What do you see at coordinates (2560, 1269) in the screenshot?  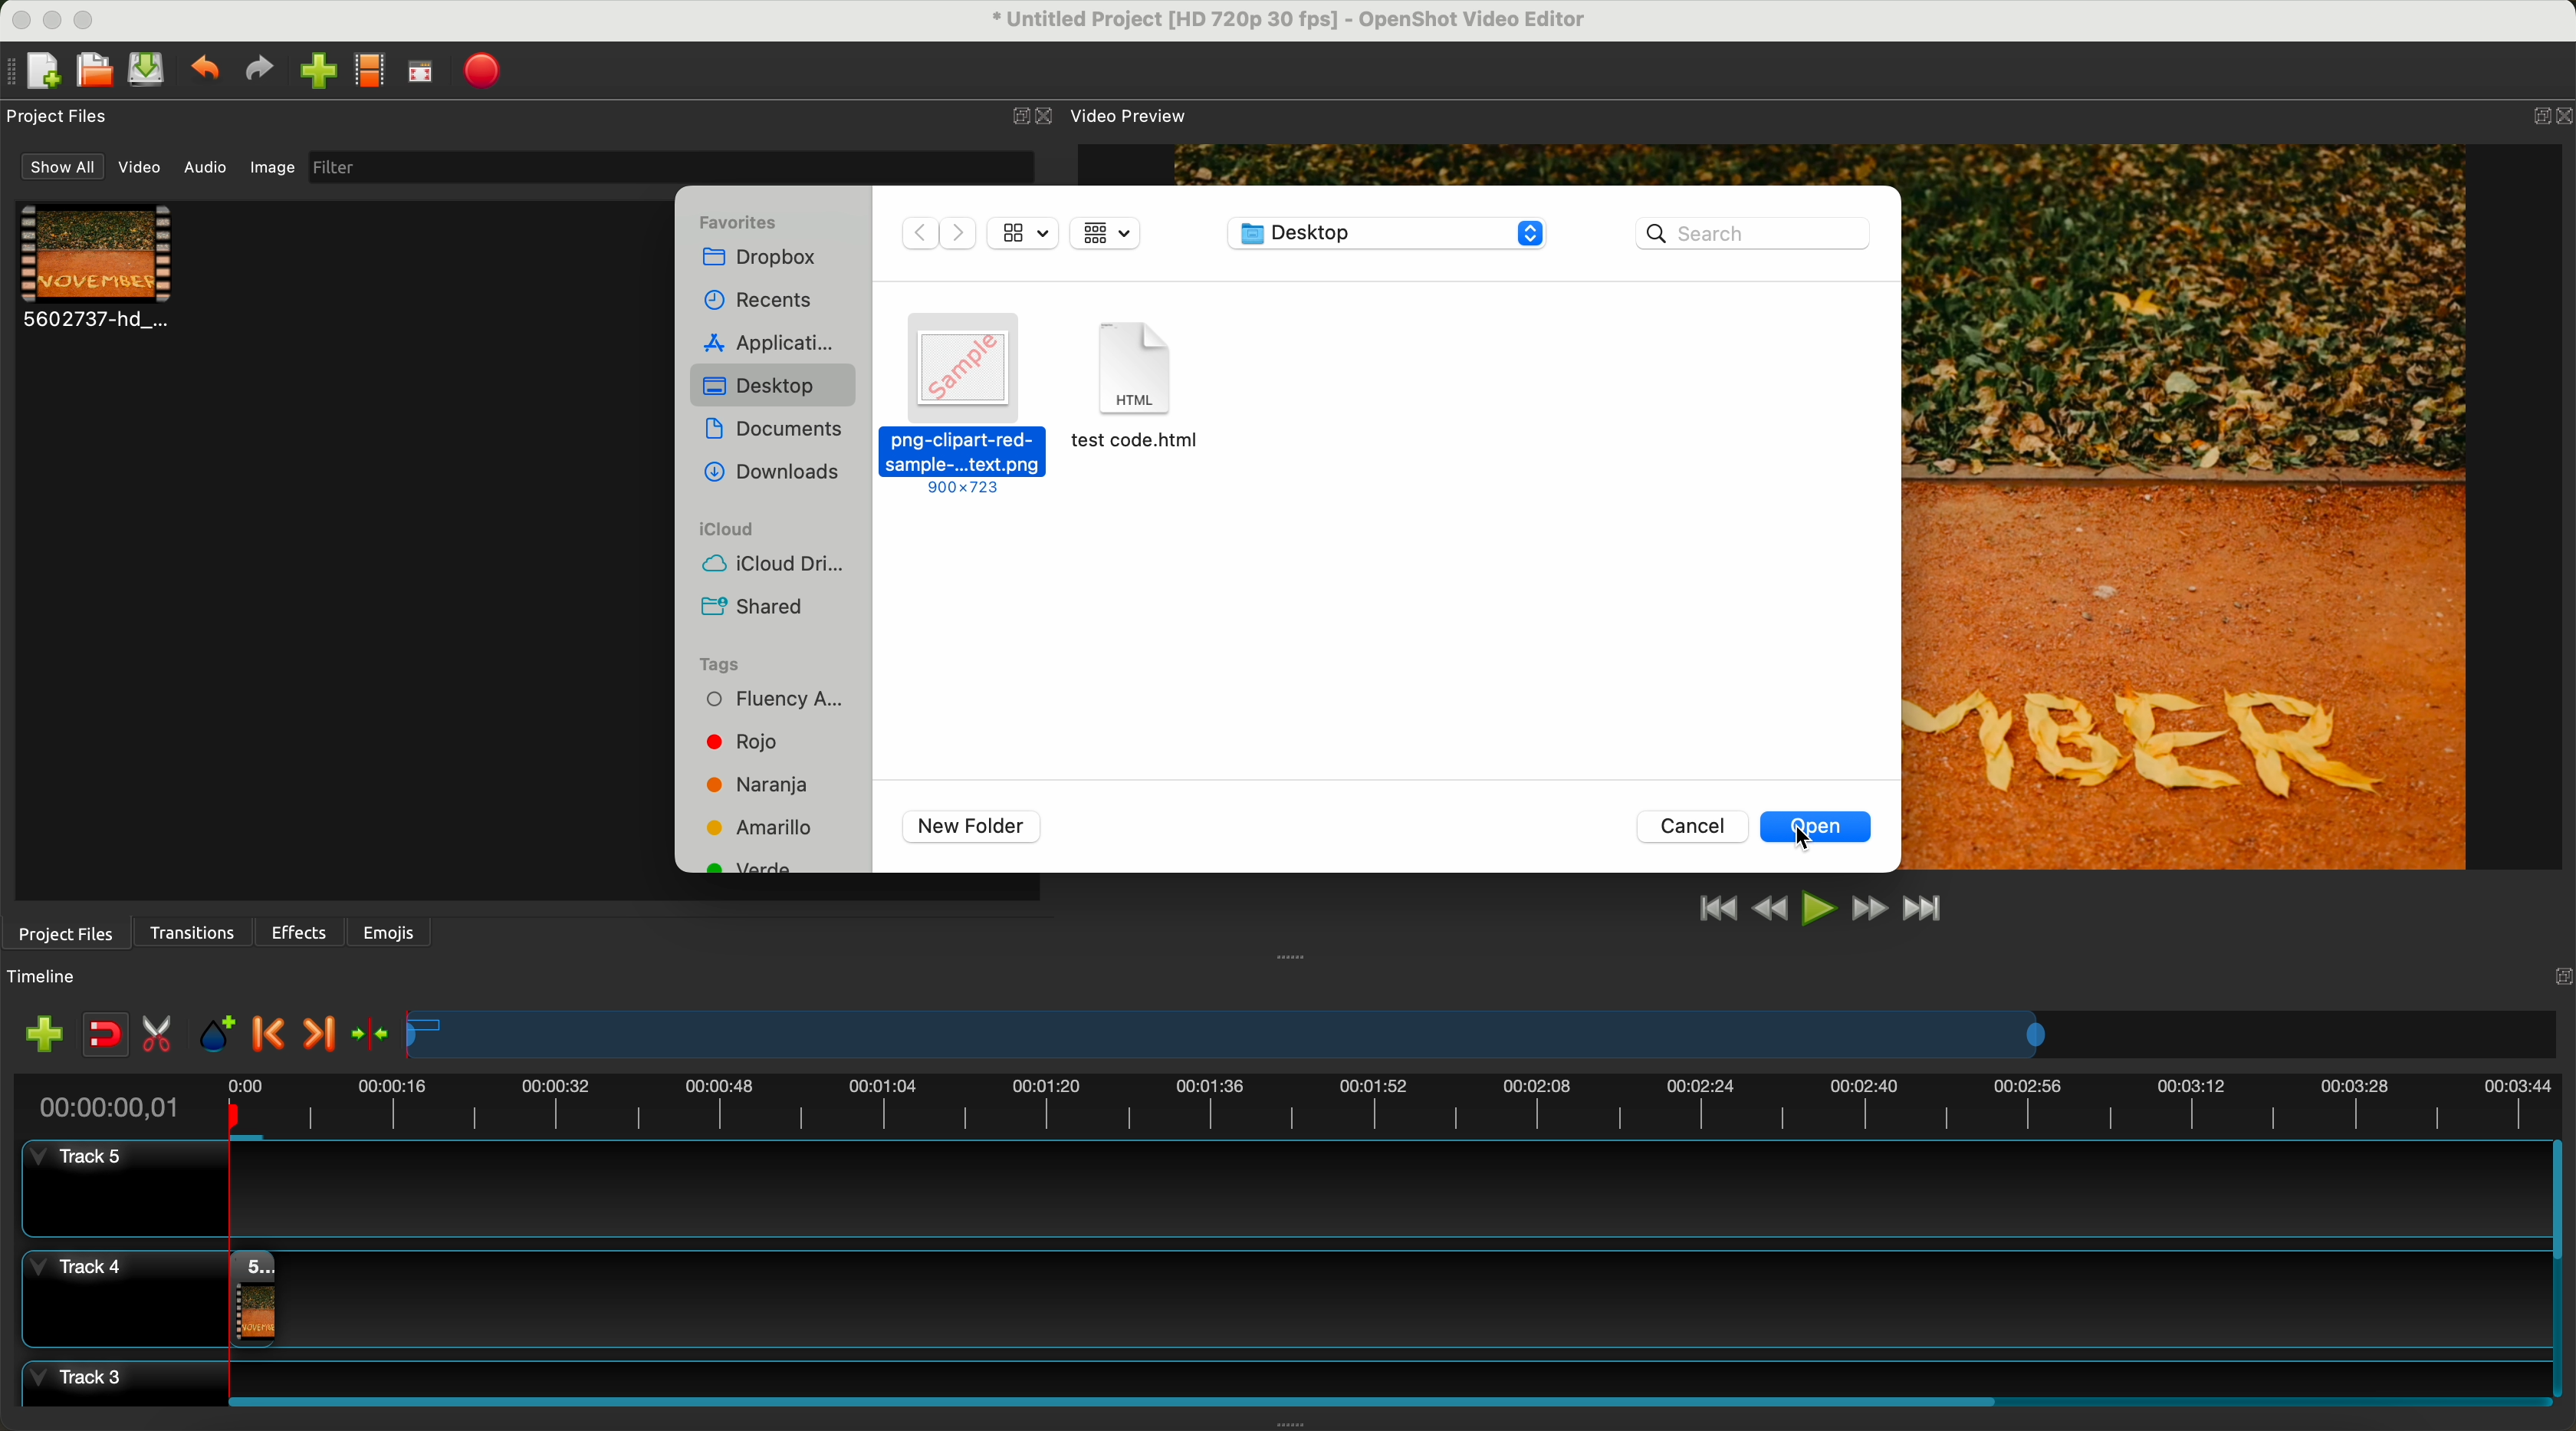 I see `scroll bar` at bounding box center [2560, 1269].